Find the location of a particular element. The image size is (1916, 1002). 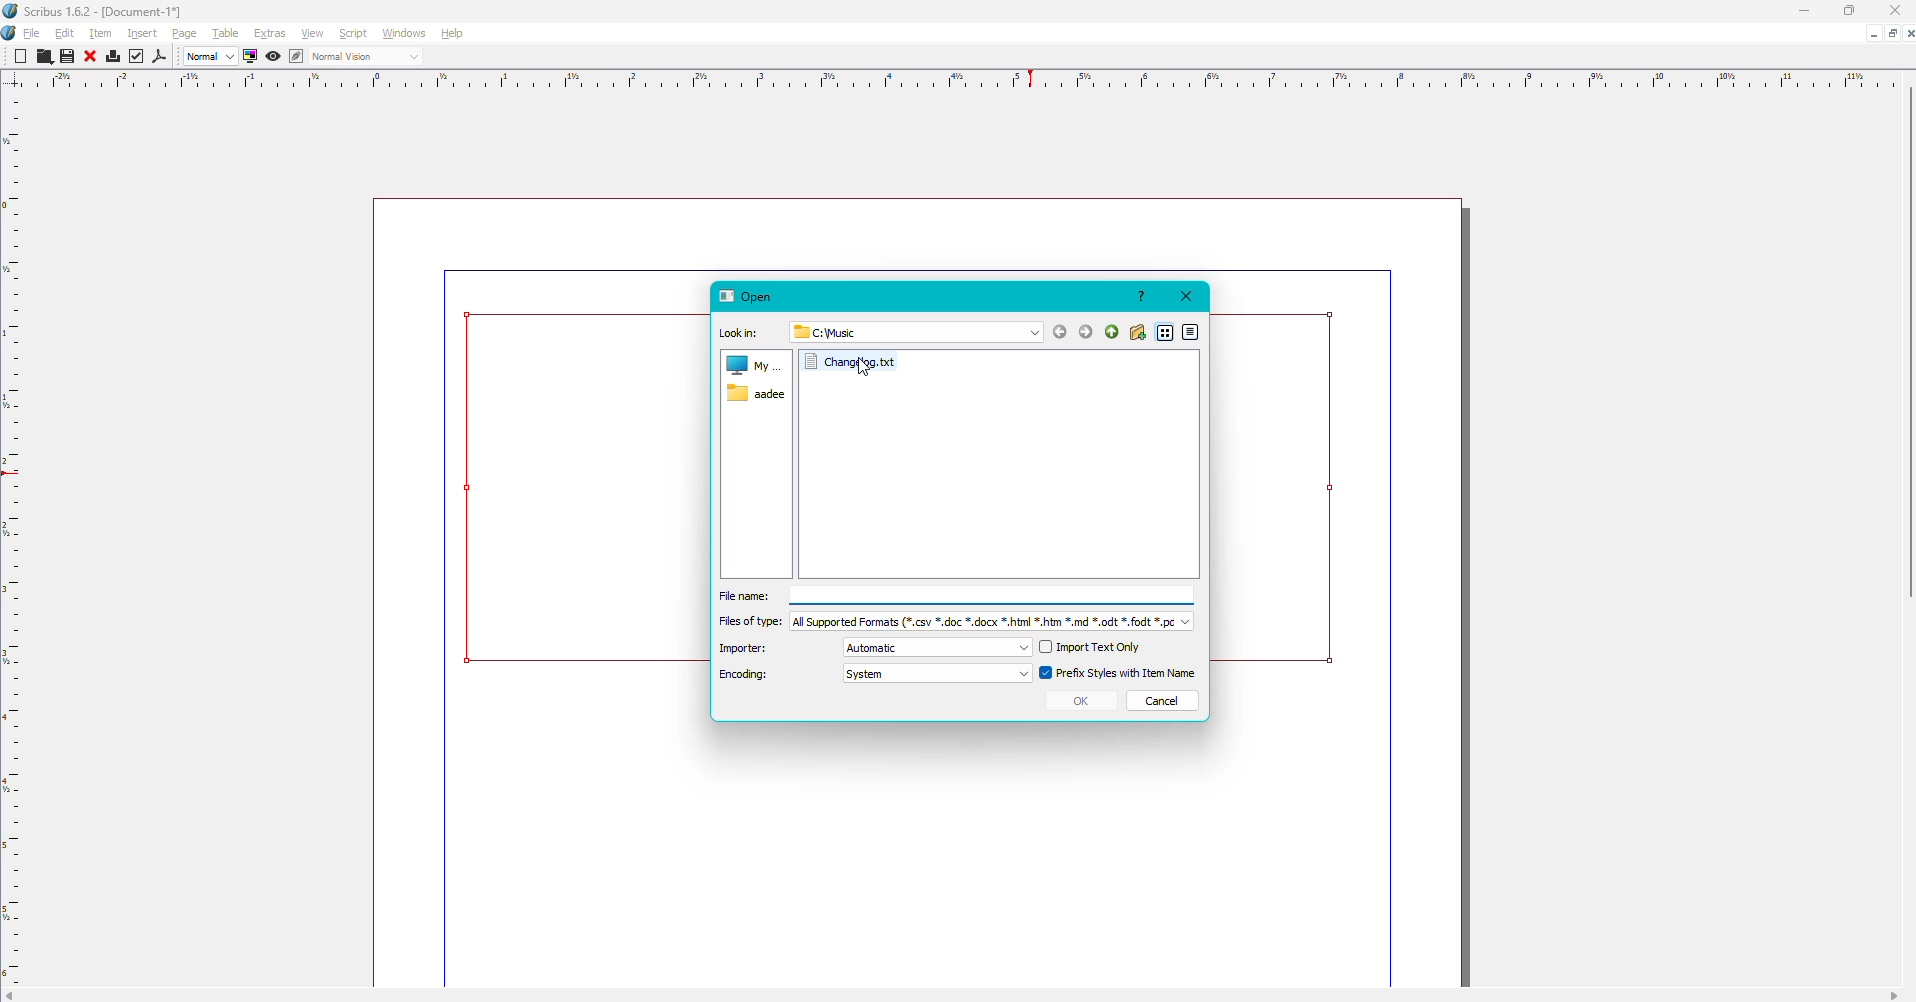

Display is located at coordinates (248, 57).